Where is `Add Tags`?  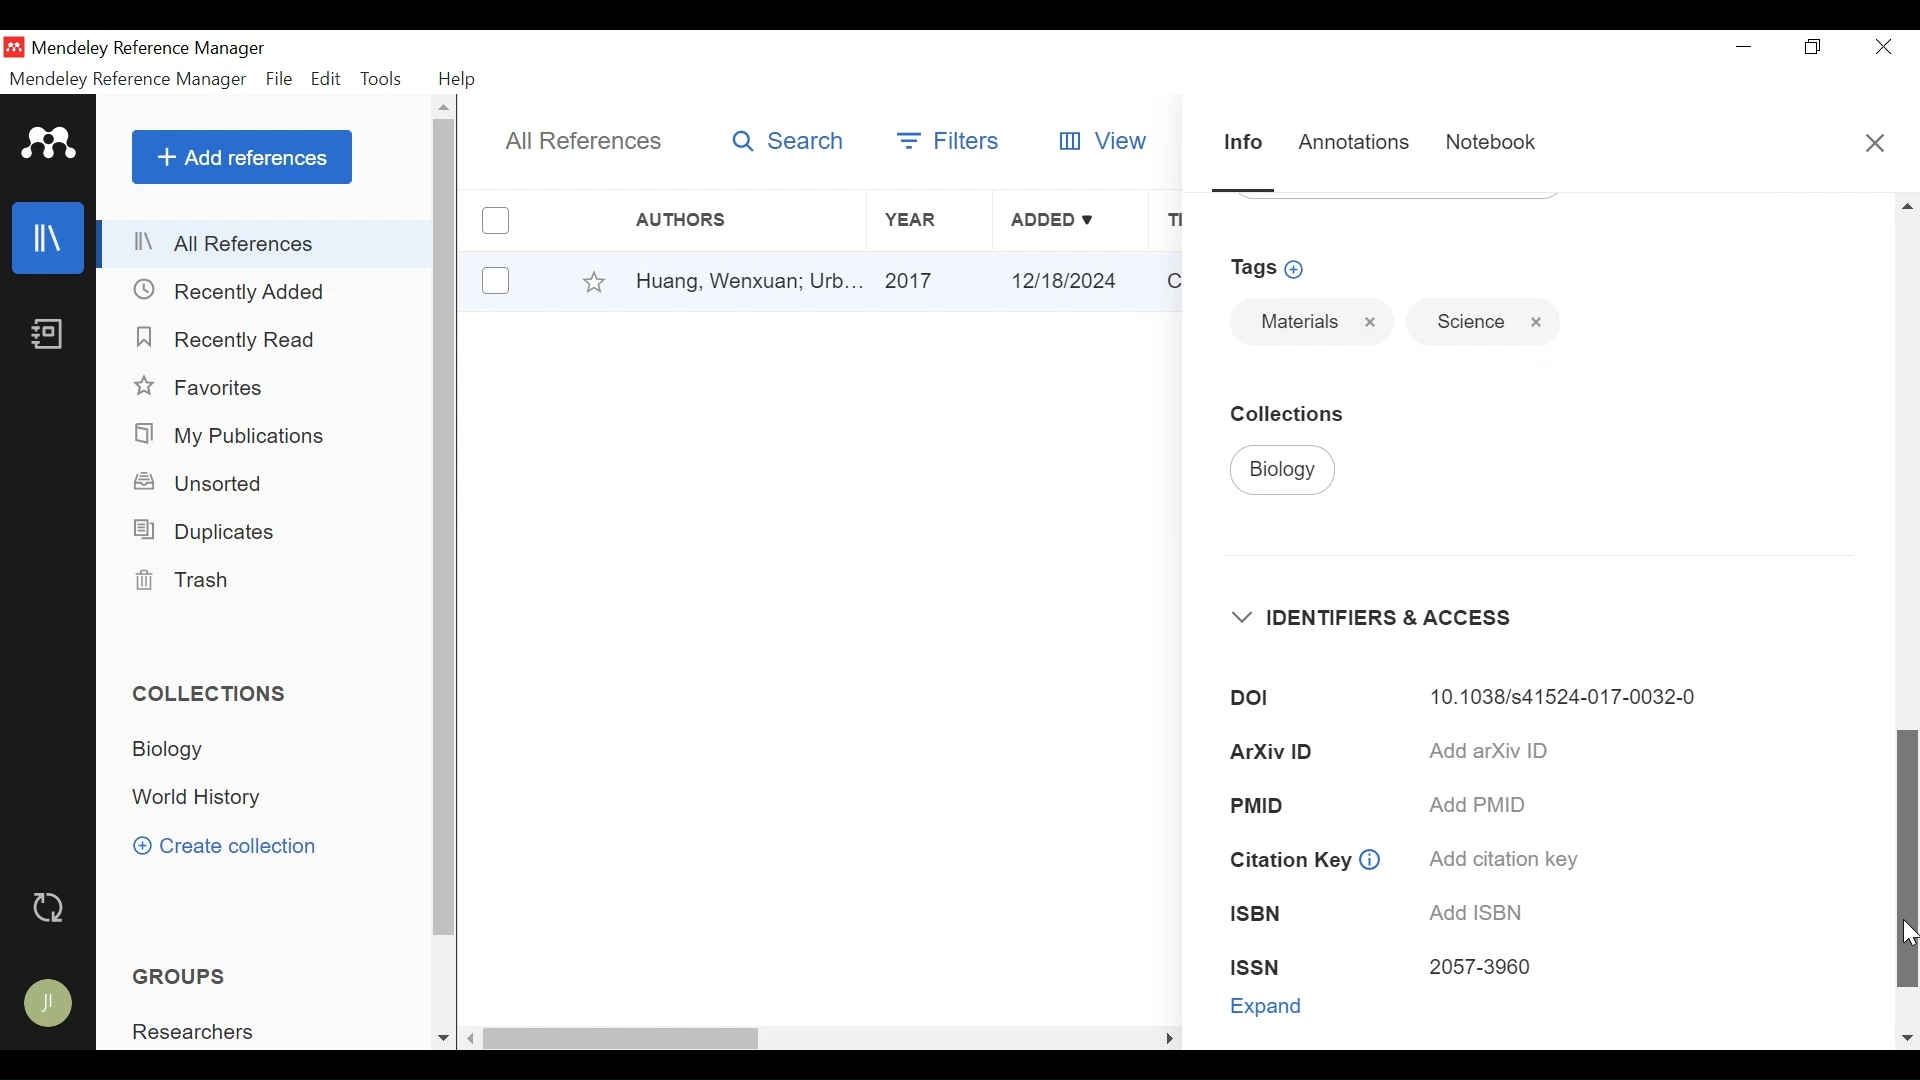 Add Tags is located at coordinates (1273, 268).